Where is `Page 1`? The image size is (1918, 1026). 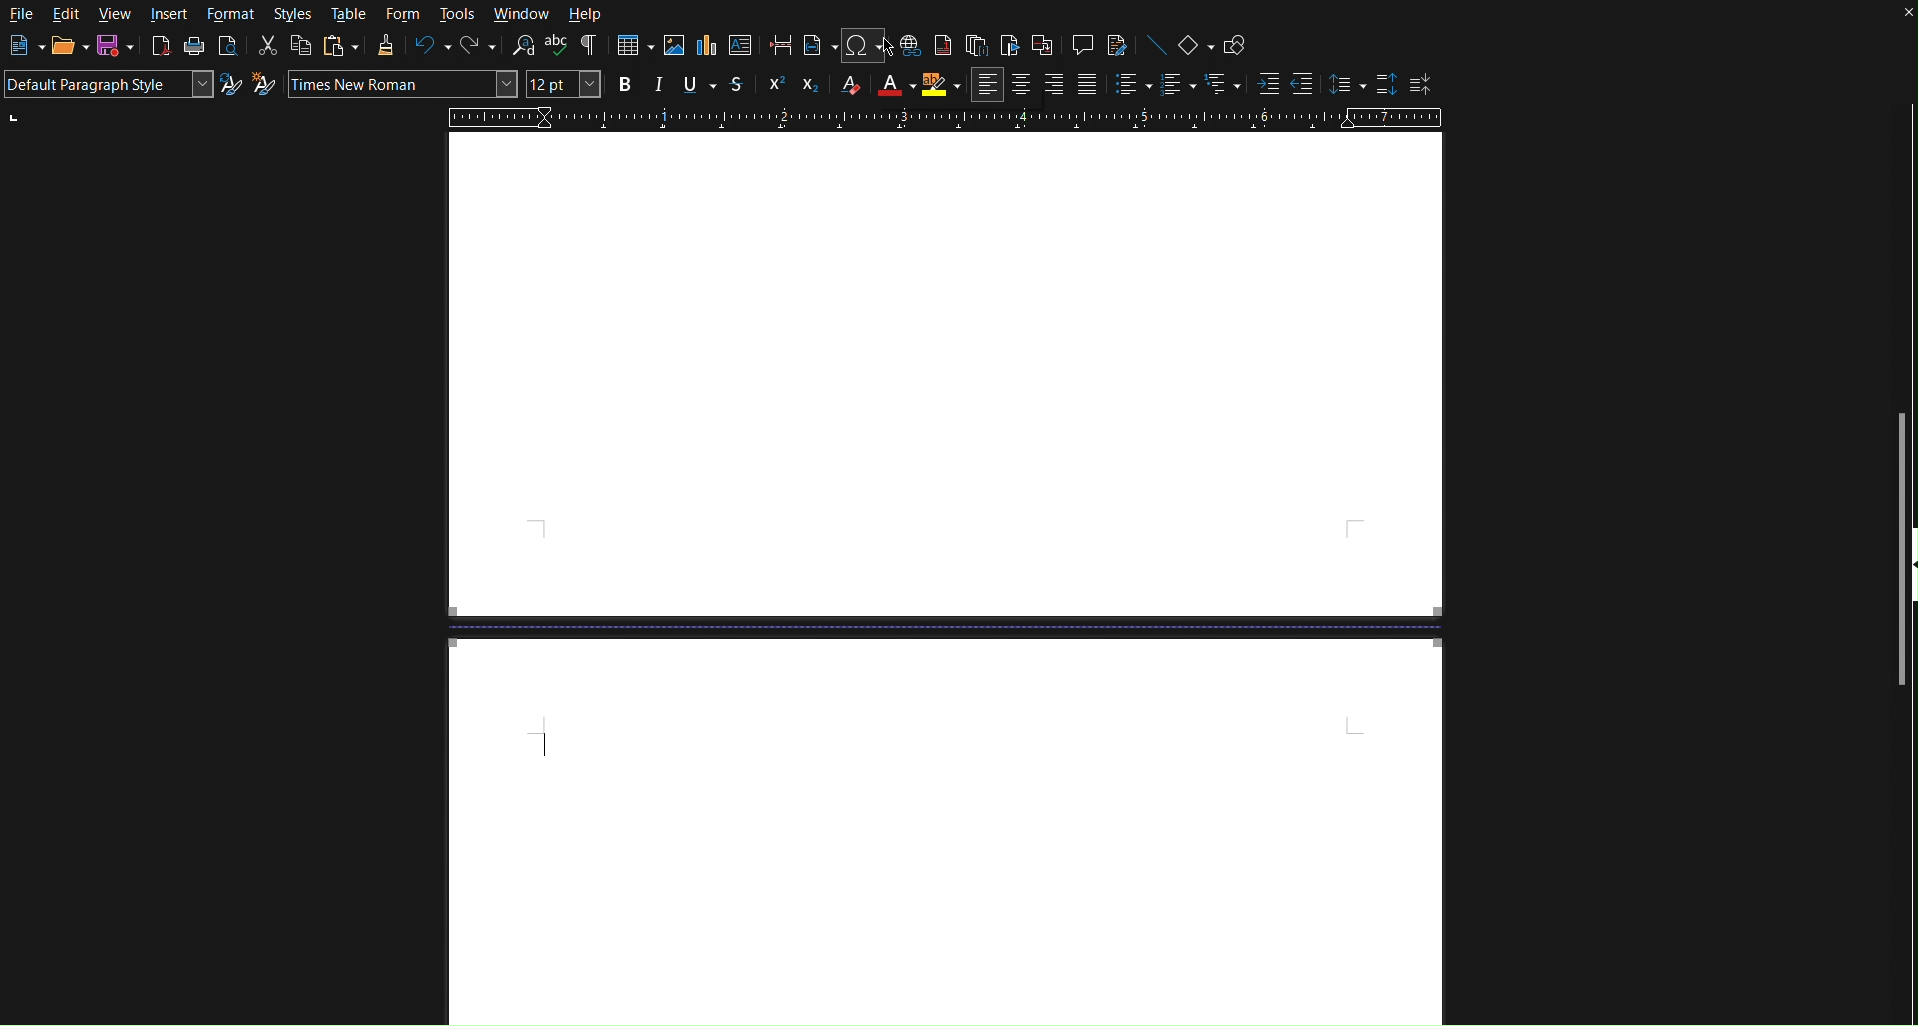 Page 1 is located at coordinates (943, 375).